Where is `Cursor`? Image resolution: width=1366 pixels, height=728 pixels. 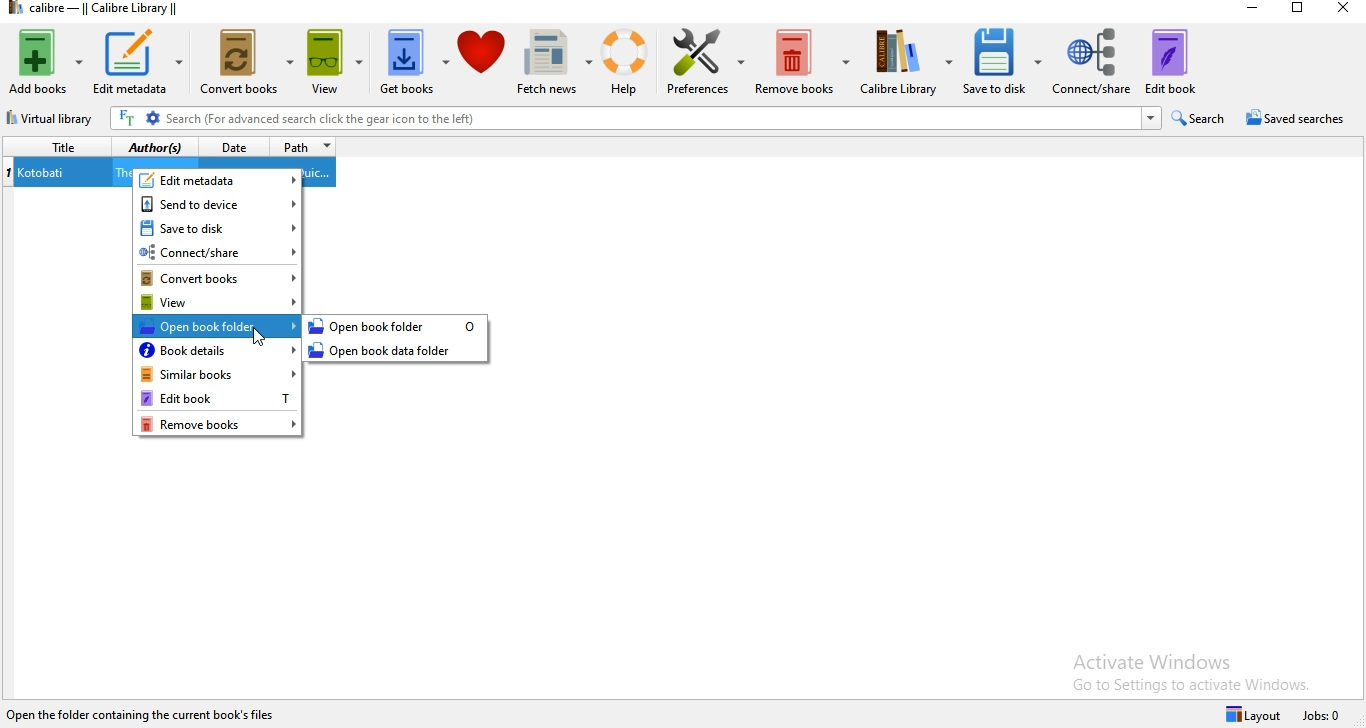
Cursor is located at coordinates (259, 339).